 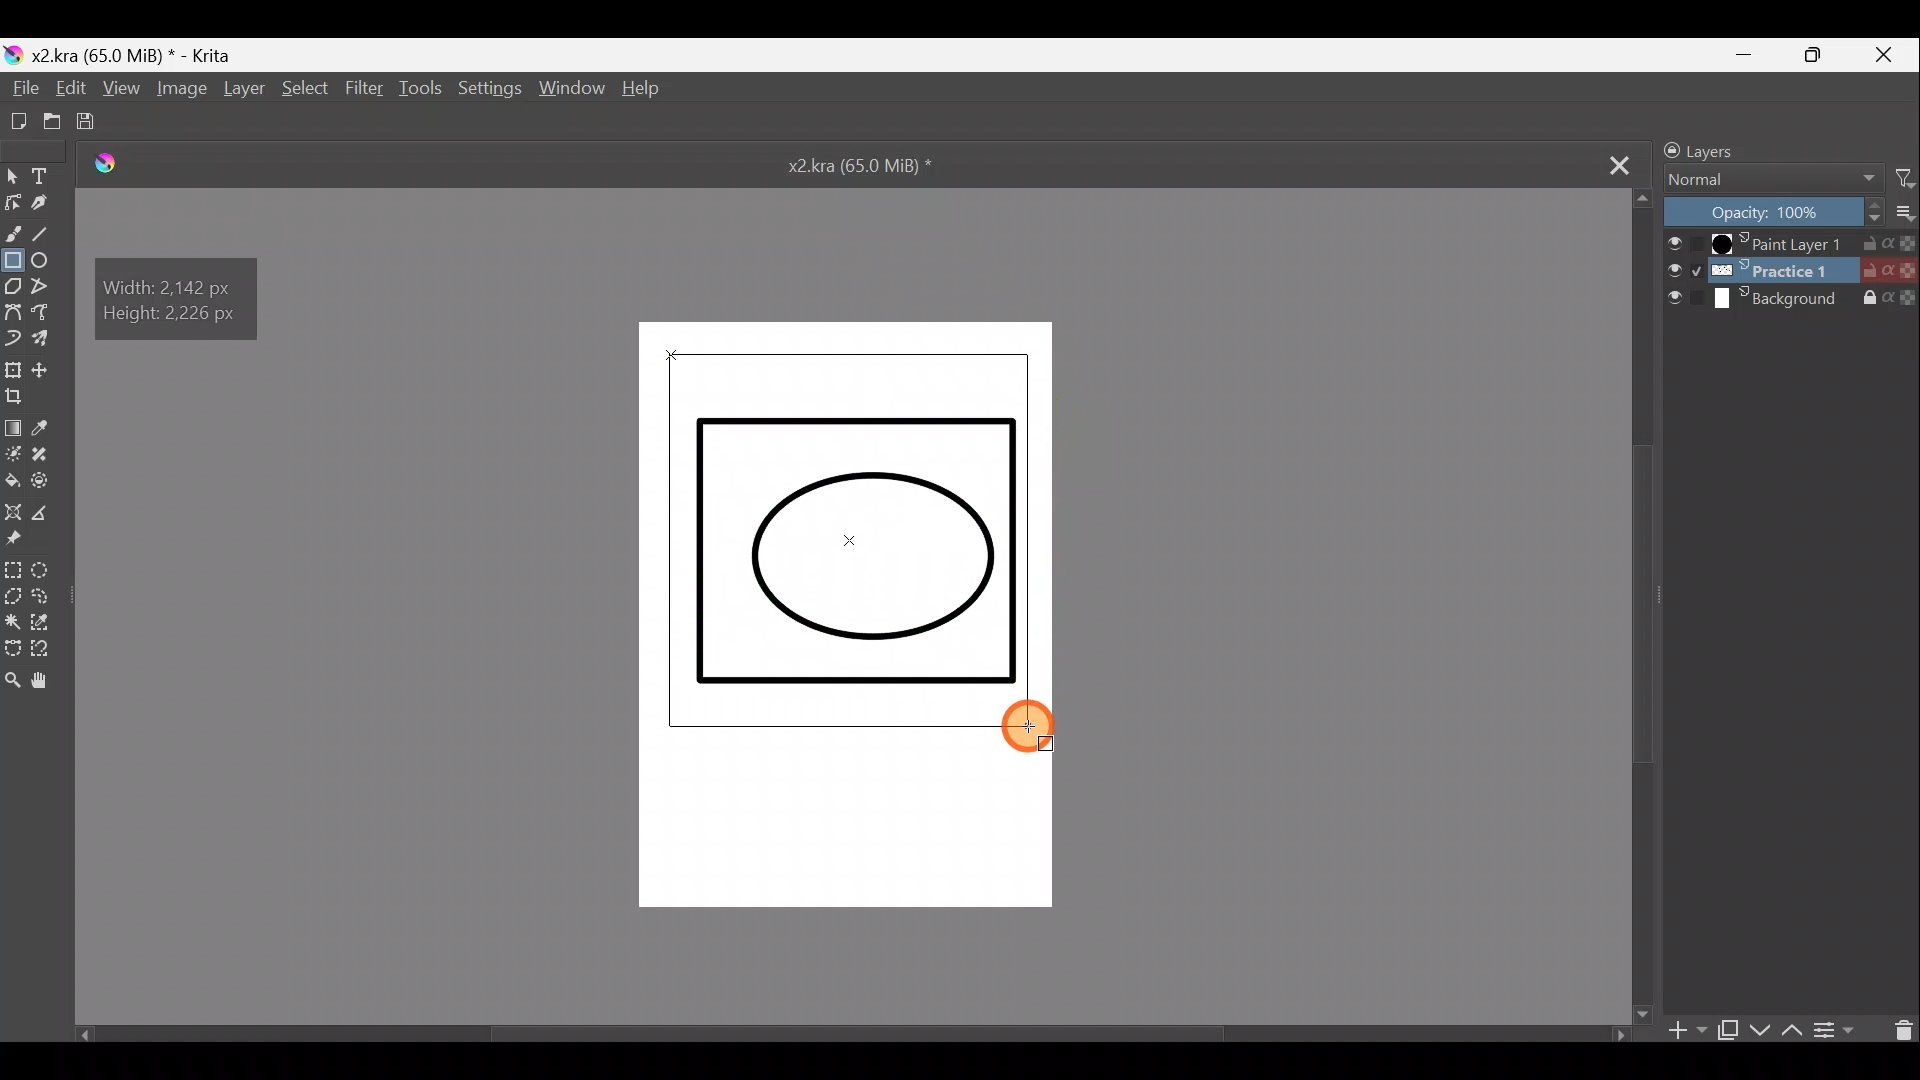 I want to click on Select, so click(x=309, y=90).